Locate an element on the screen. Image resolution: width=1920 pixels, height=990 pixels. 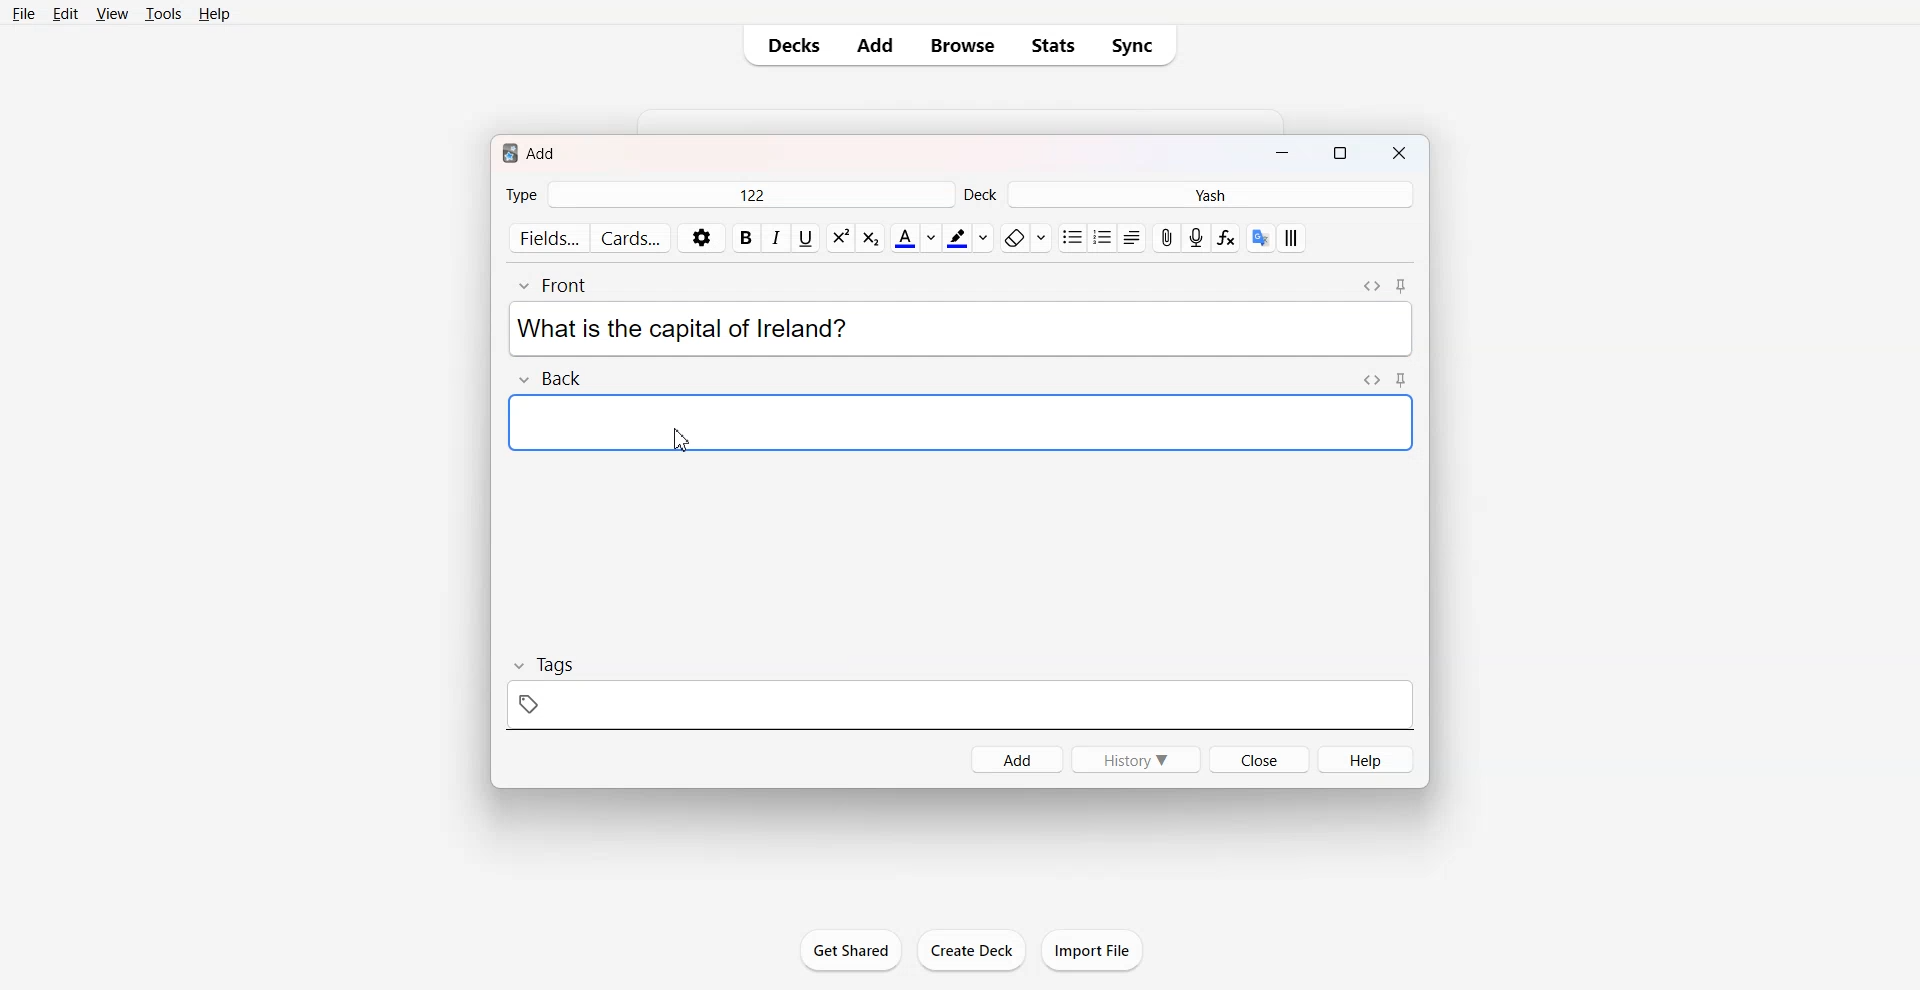
Tools is located at coordinates (163, 15).